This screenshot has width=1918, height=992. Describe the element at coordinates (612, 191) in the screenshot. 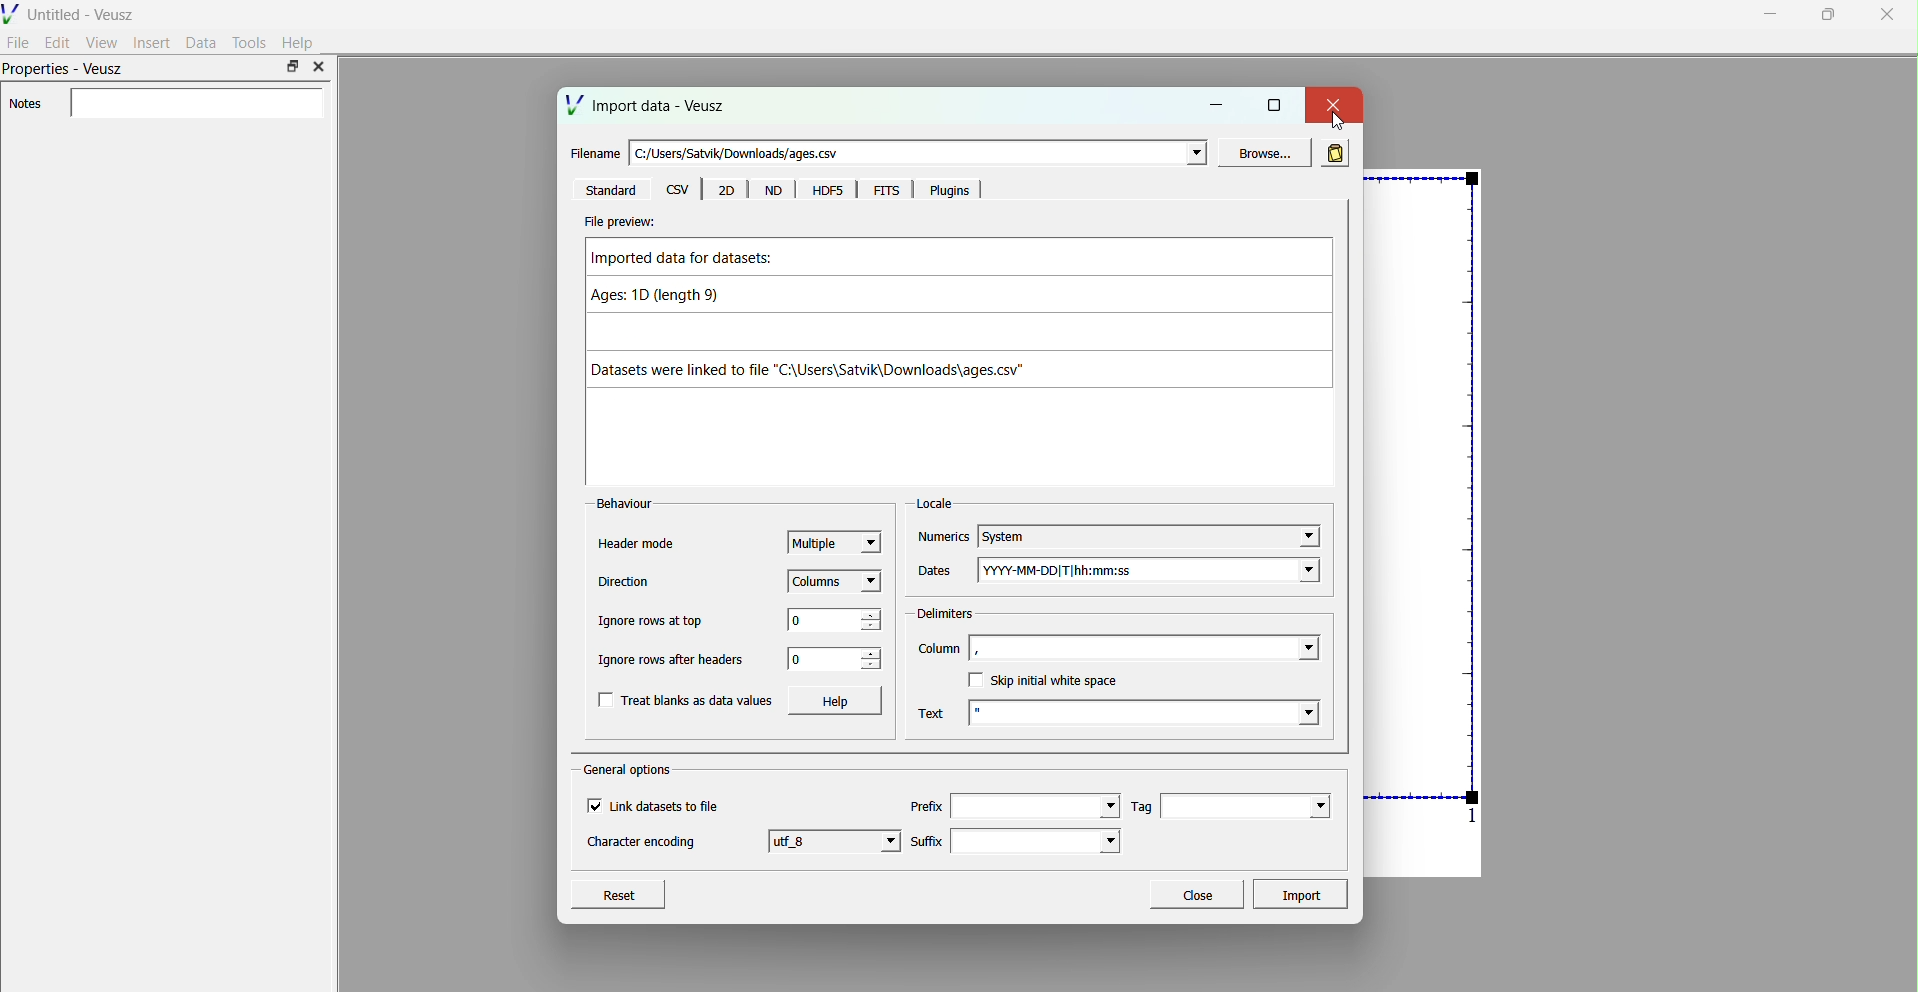

I see `‘Standard` at that location.